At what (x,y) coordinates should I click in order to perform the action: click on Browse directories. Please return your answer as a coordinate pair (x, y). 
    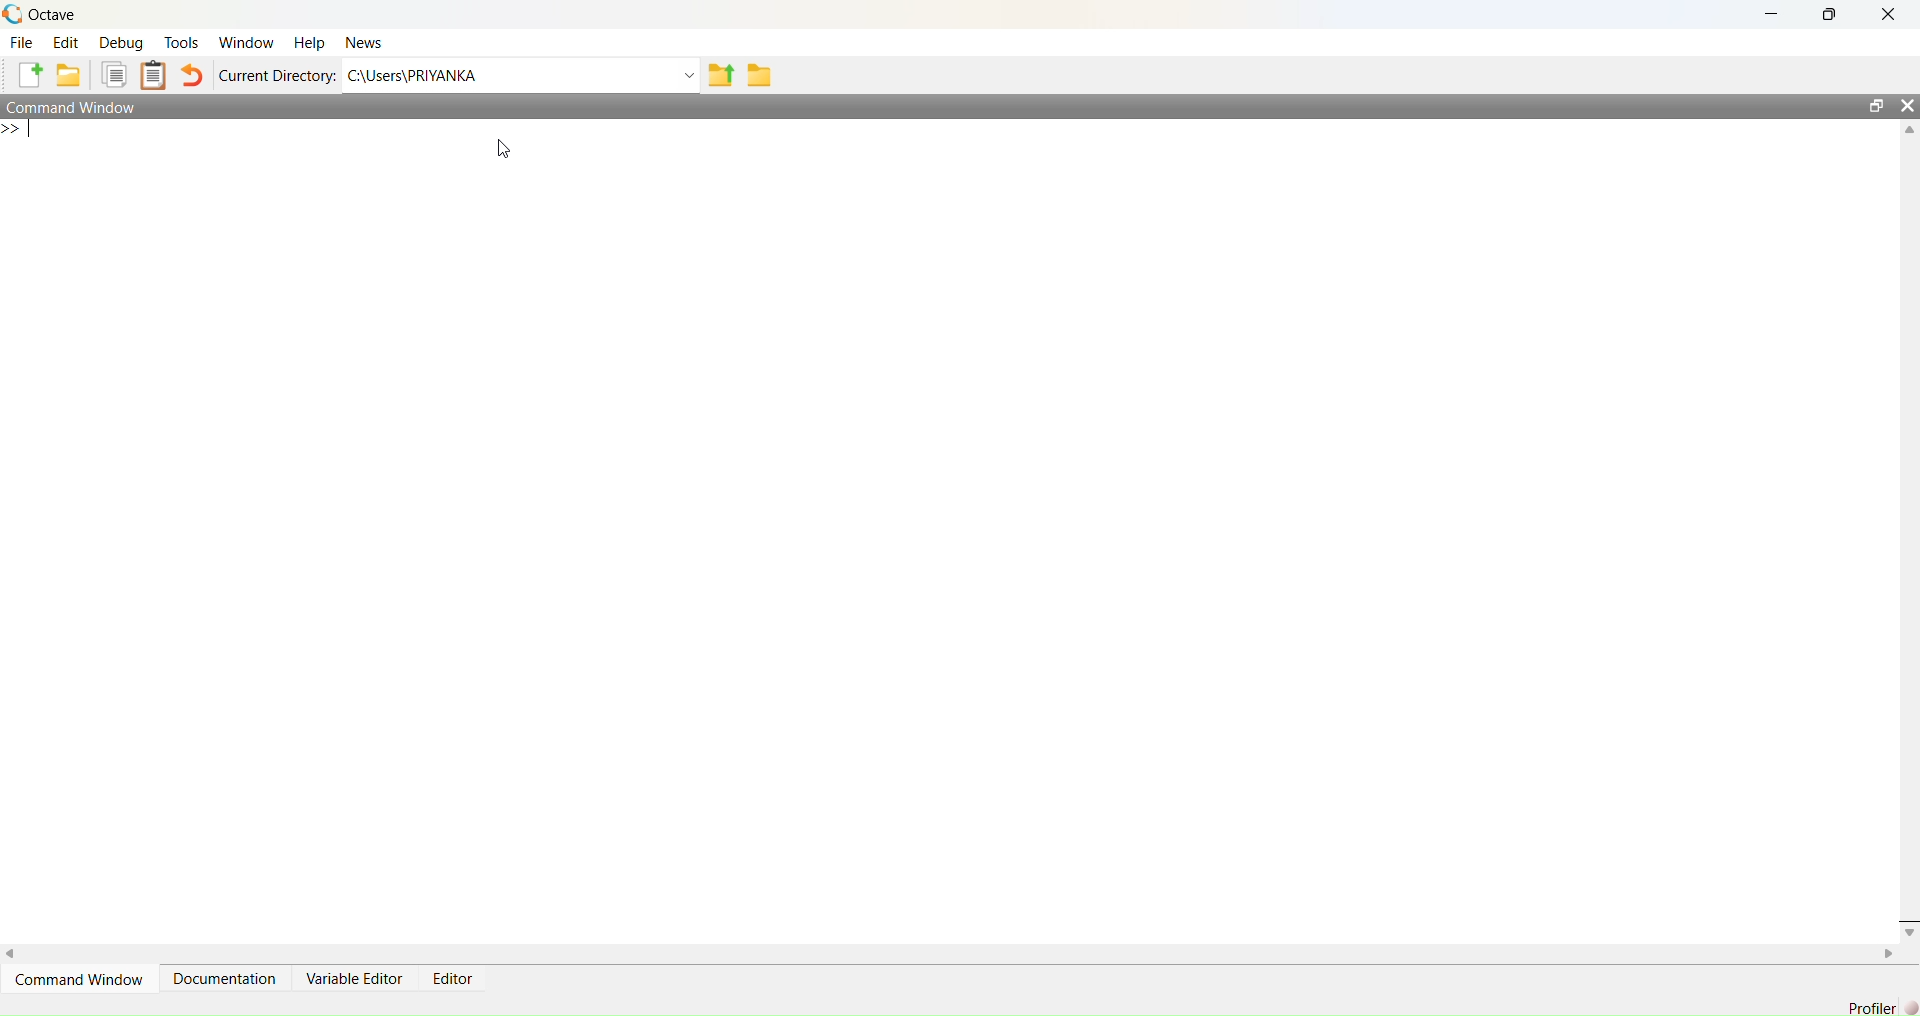
    Looking at the image, I should click on (757, 75).